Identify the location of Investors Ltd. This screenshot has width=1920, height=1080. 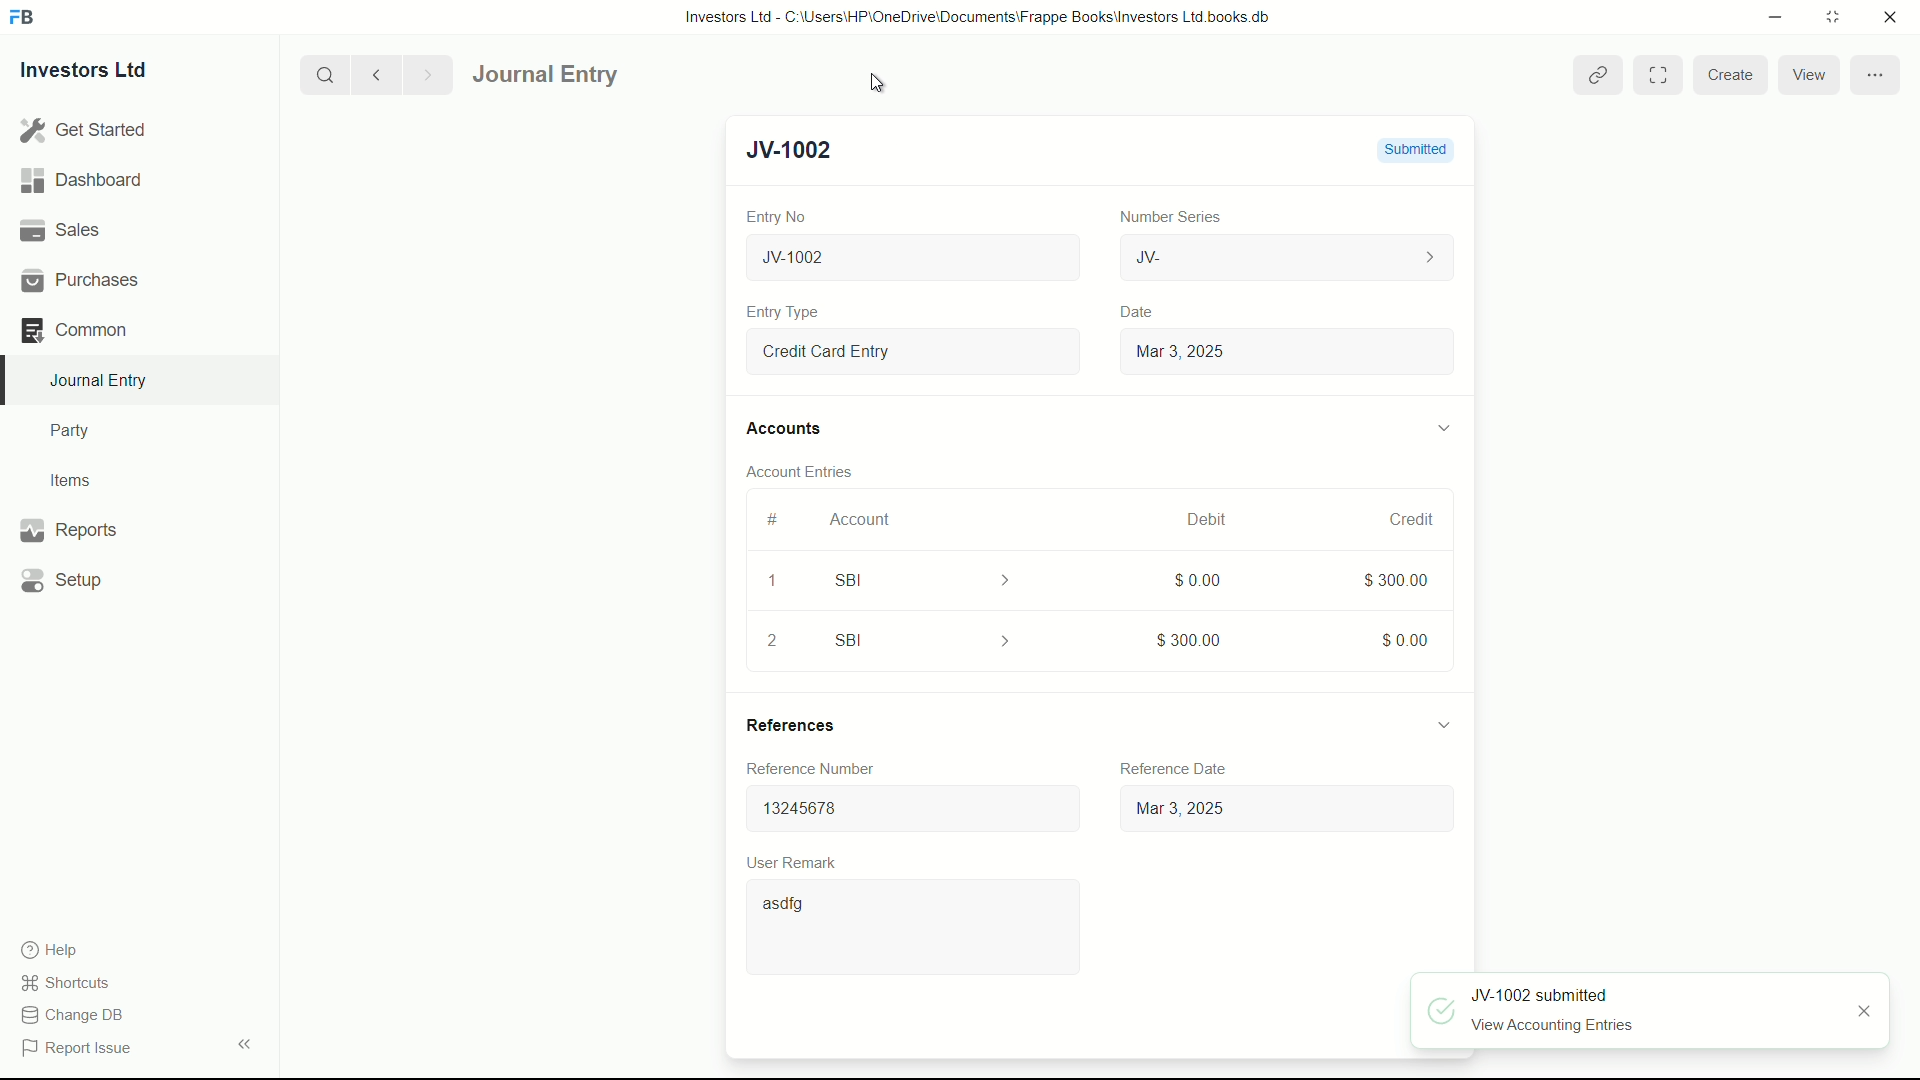
(102, 73).